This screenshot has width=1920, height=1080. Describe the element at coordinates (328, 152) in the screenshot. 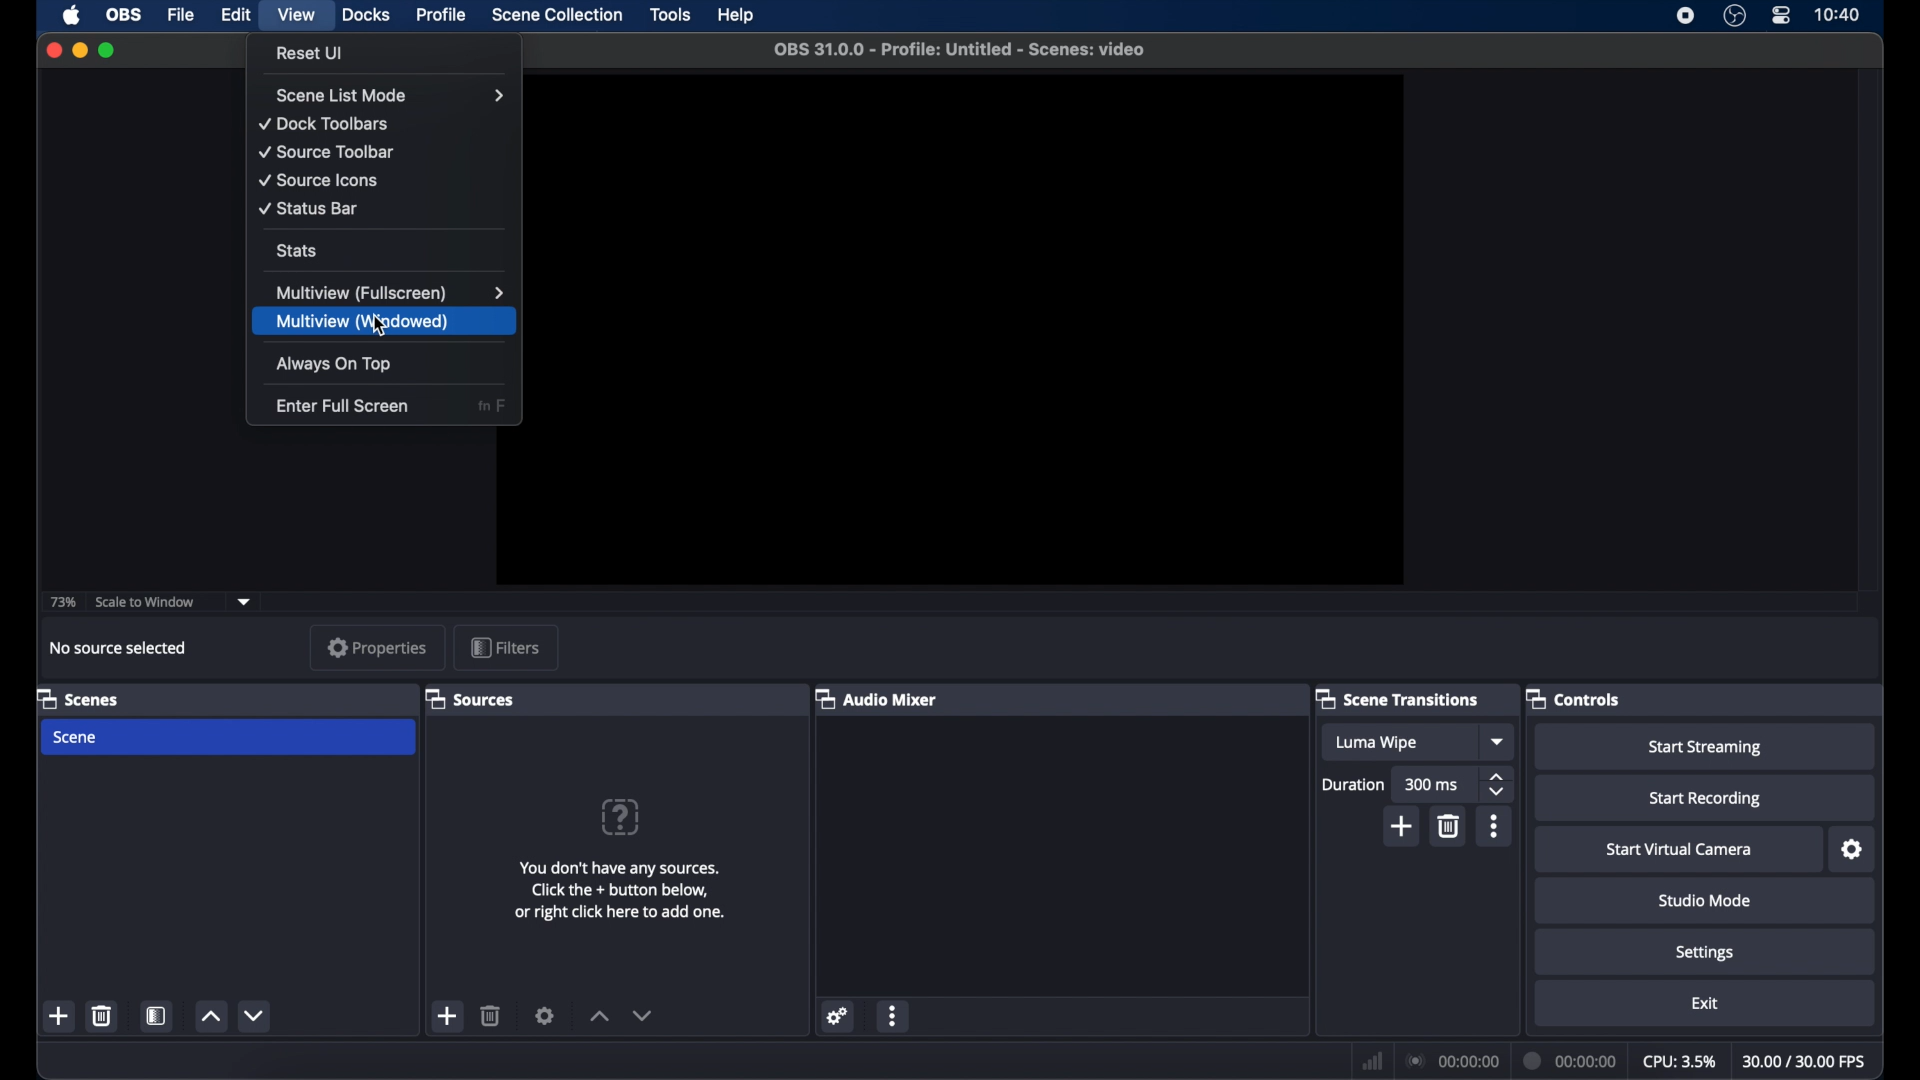

I see `source toolbar` at that location.